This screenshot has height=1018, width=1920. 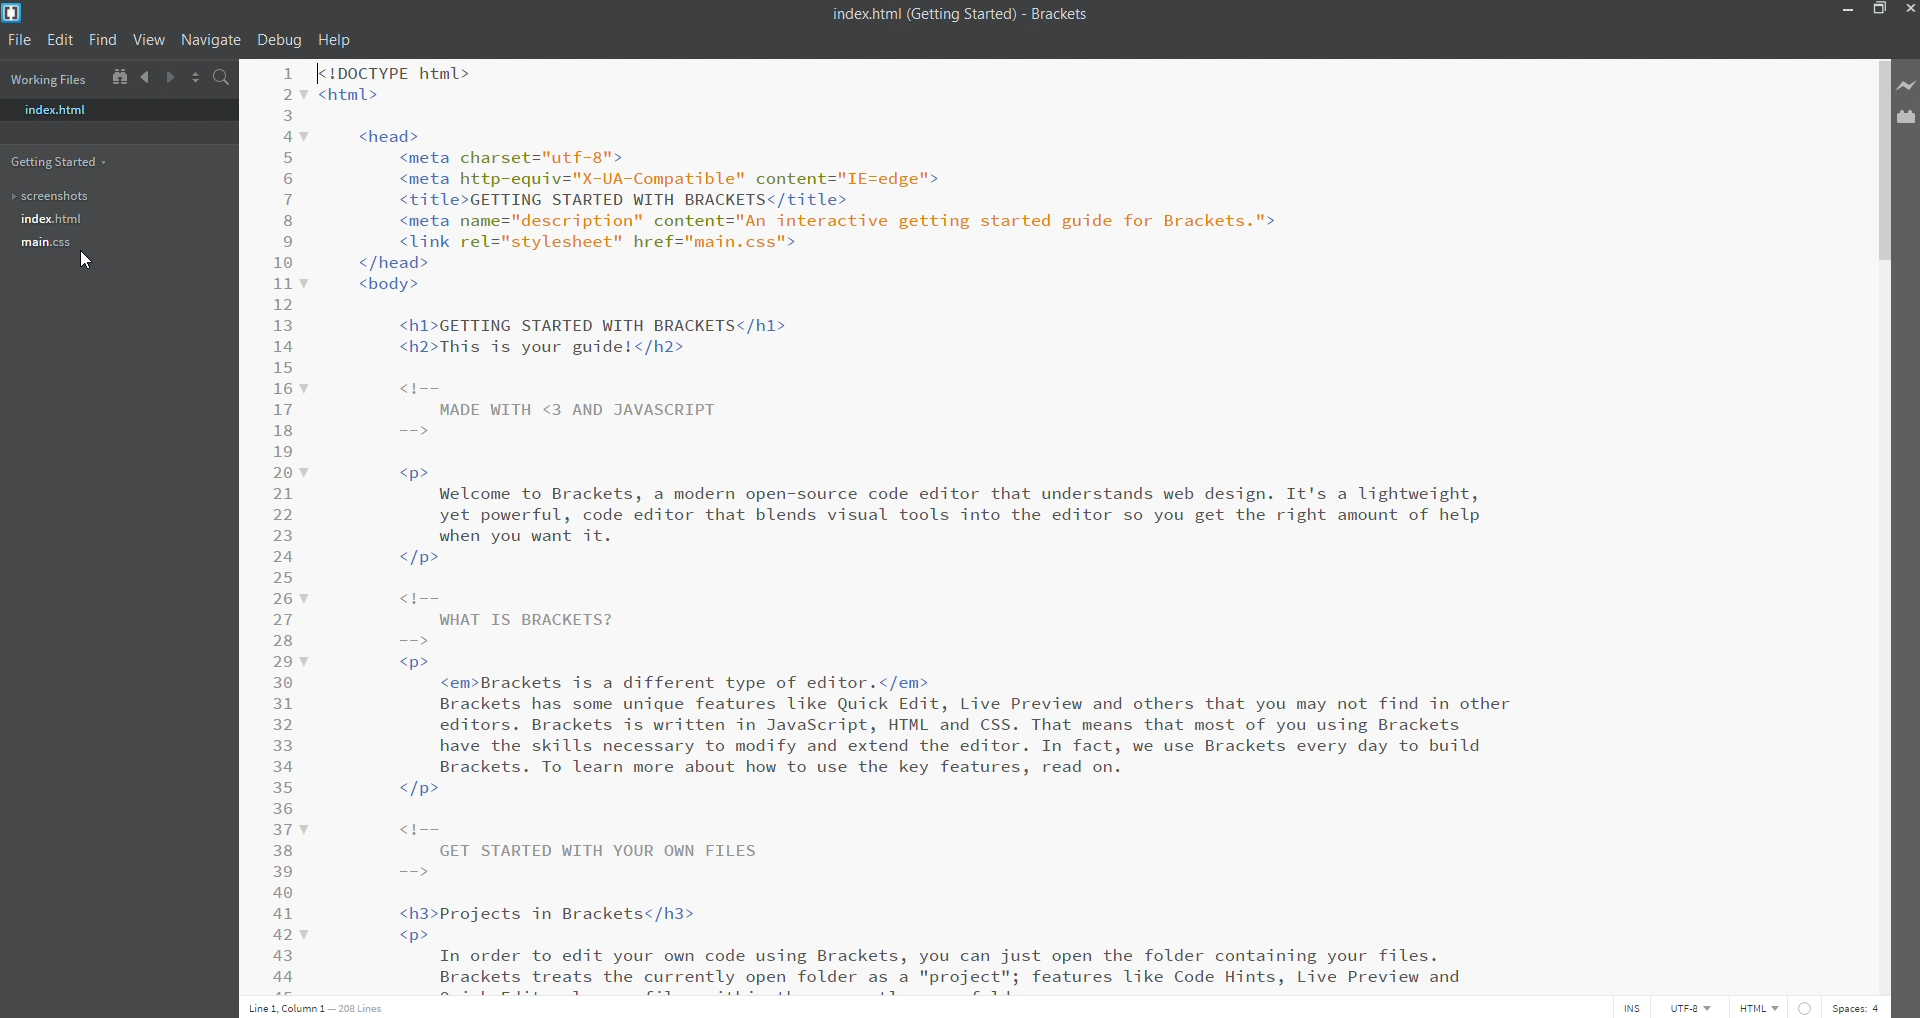 I want to click on show in file tree, so click(x=117, y=78).